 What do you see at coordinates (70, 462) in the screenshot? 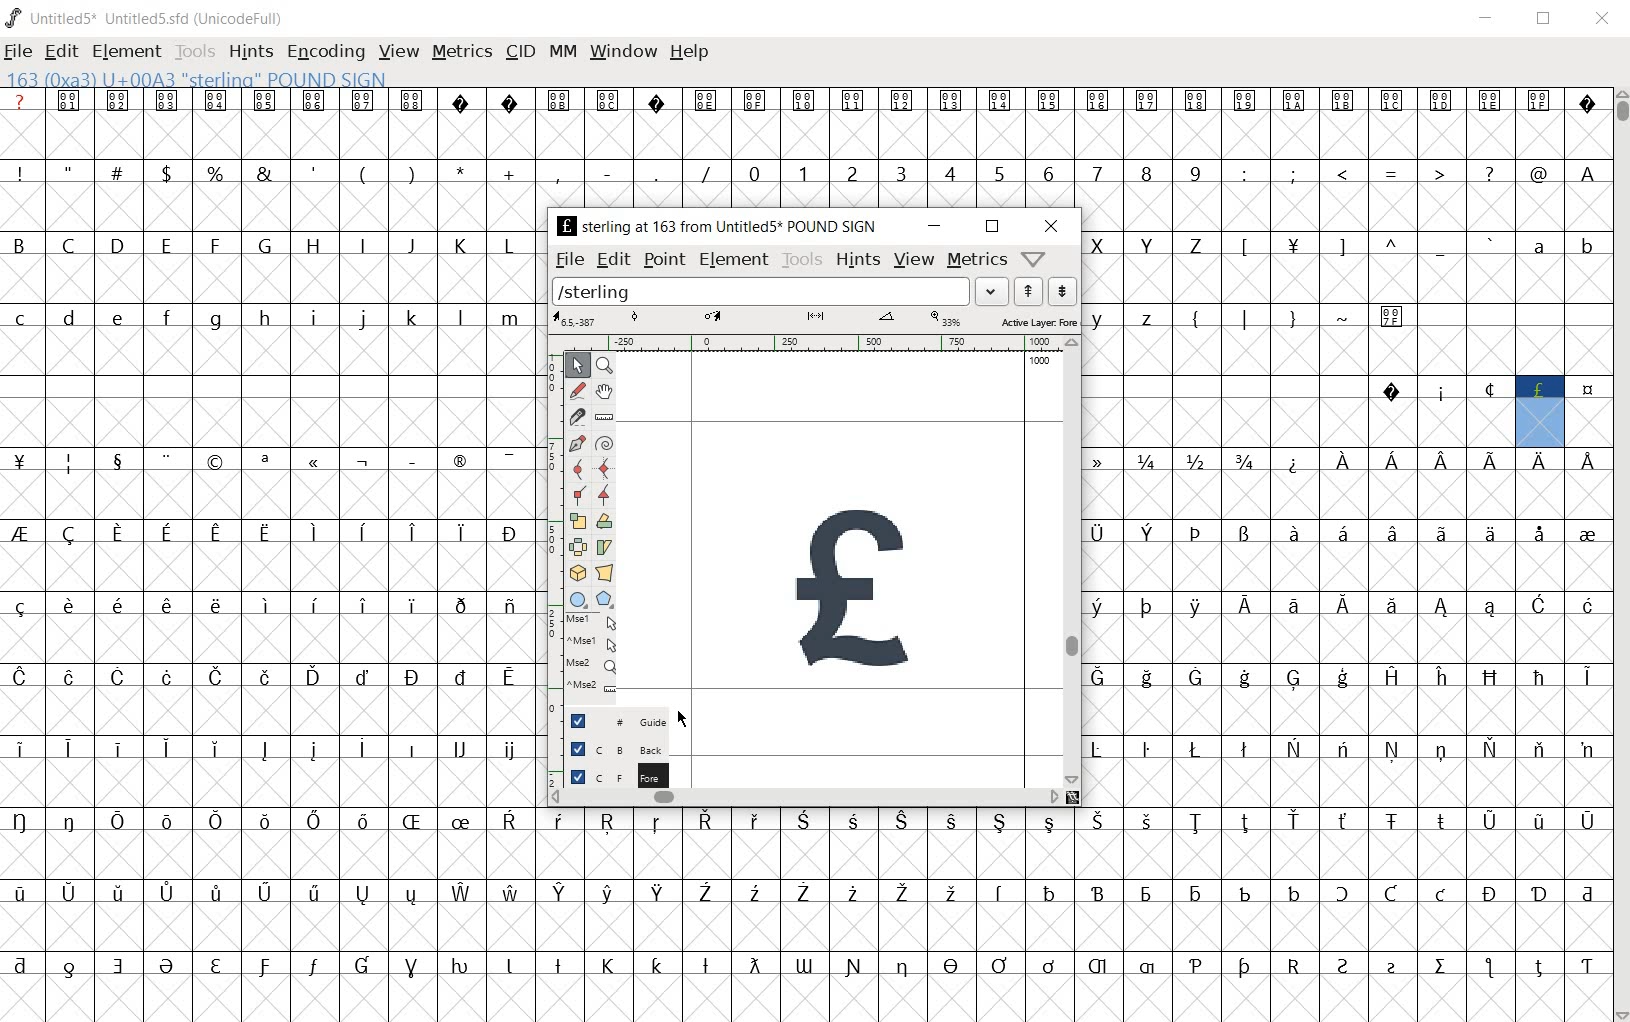
I see `Symbol` at bounding box center [70, 462].